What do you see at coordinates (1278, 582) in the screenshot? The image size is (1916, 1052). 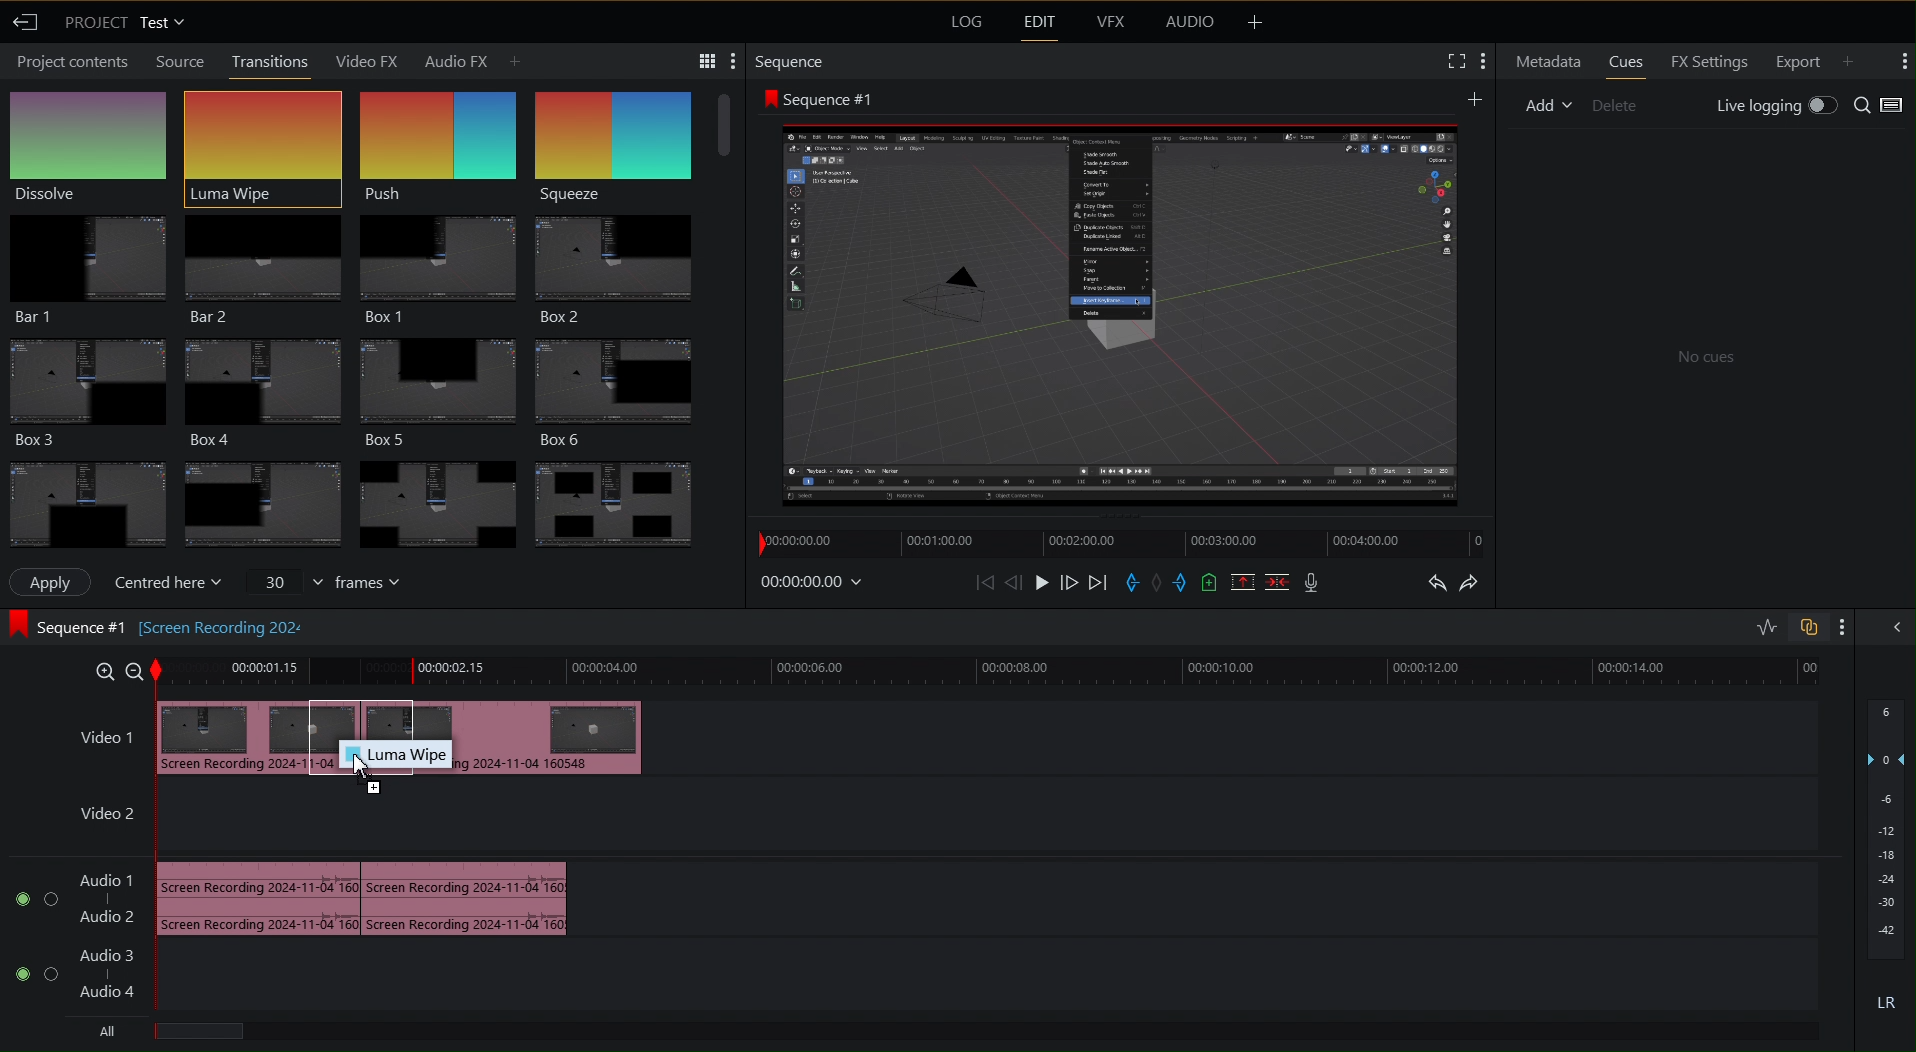 I see `Delete/Cut` at bounding box center [1278, 582].